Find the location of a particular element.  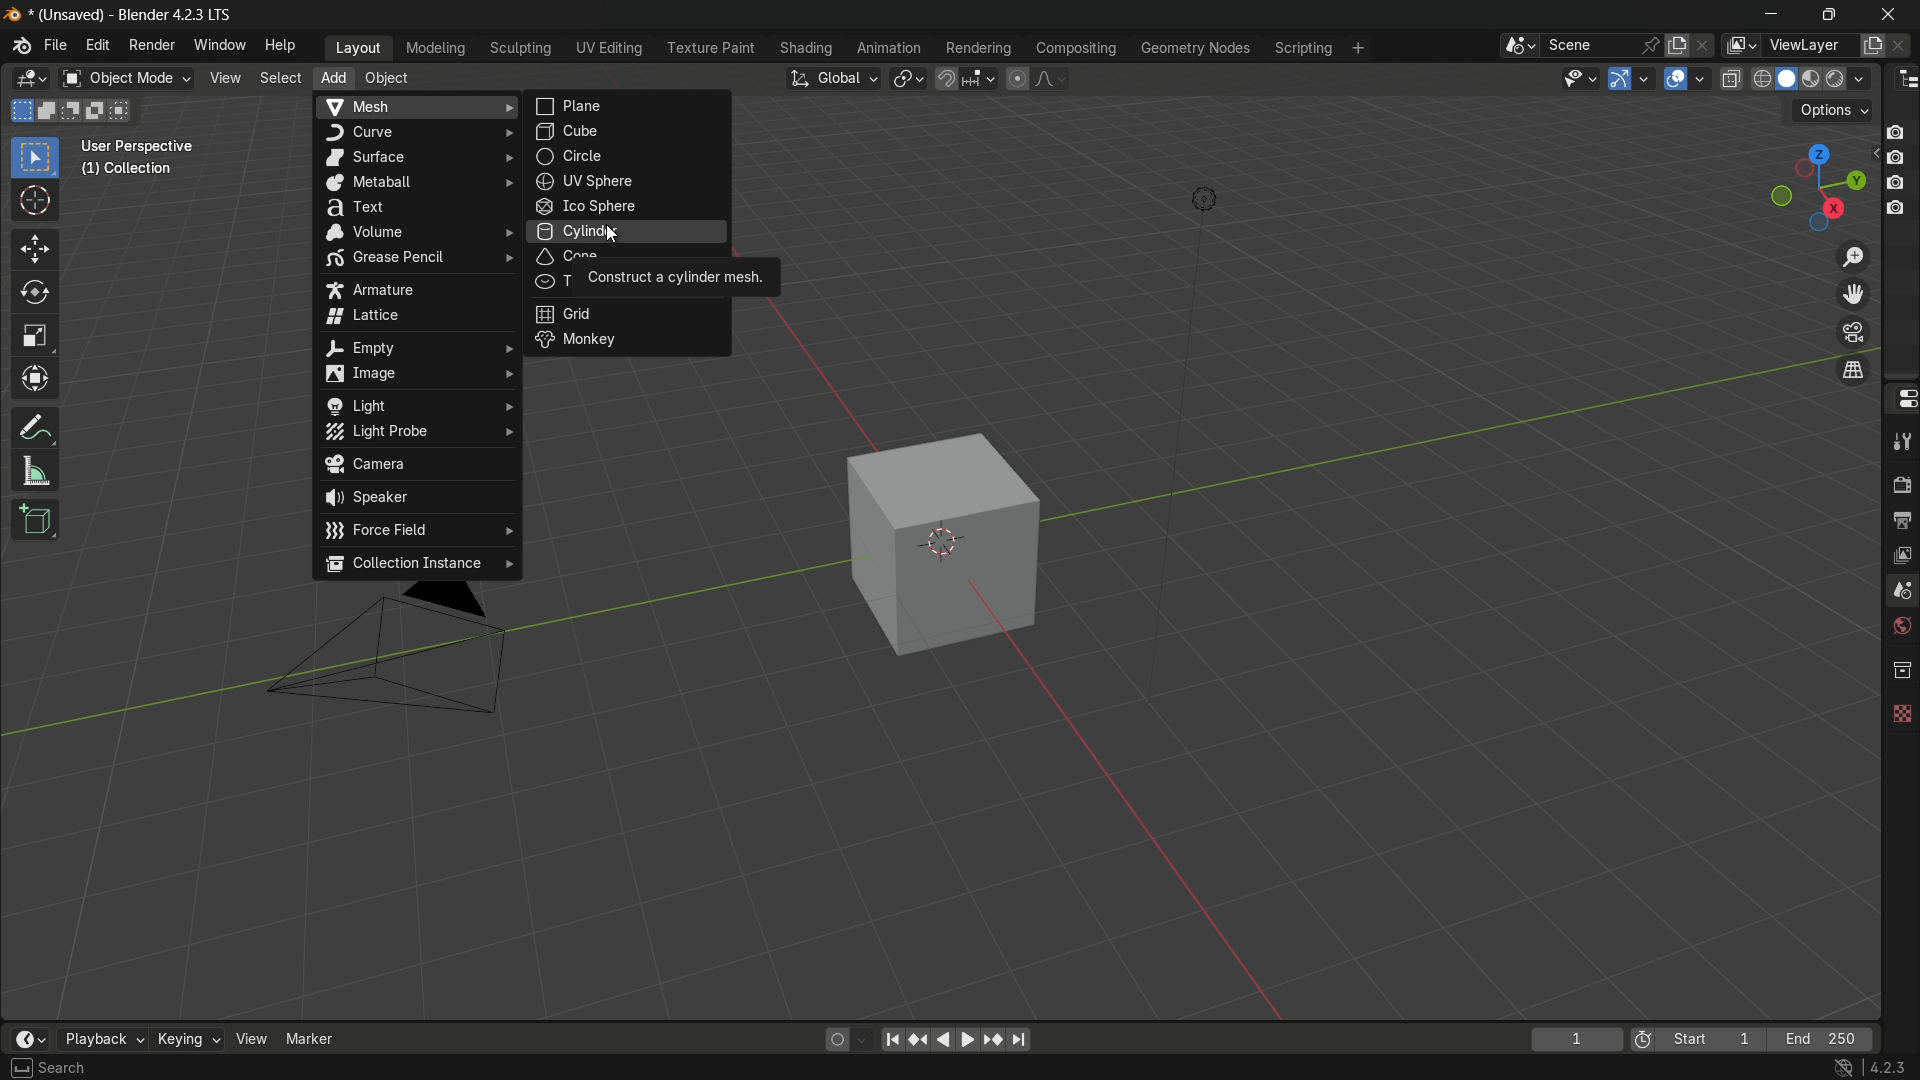

jump to endpoint is located at coordinates (1018, 1040).